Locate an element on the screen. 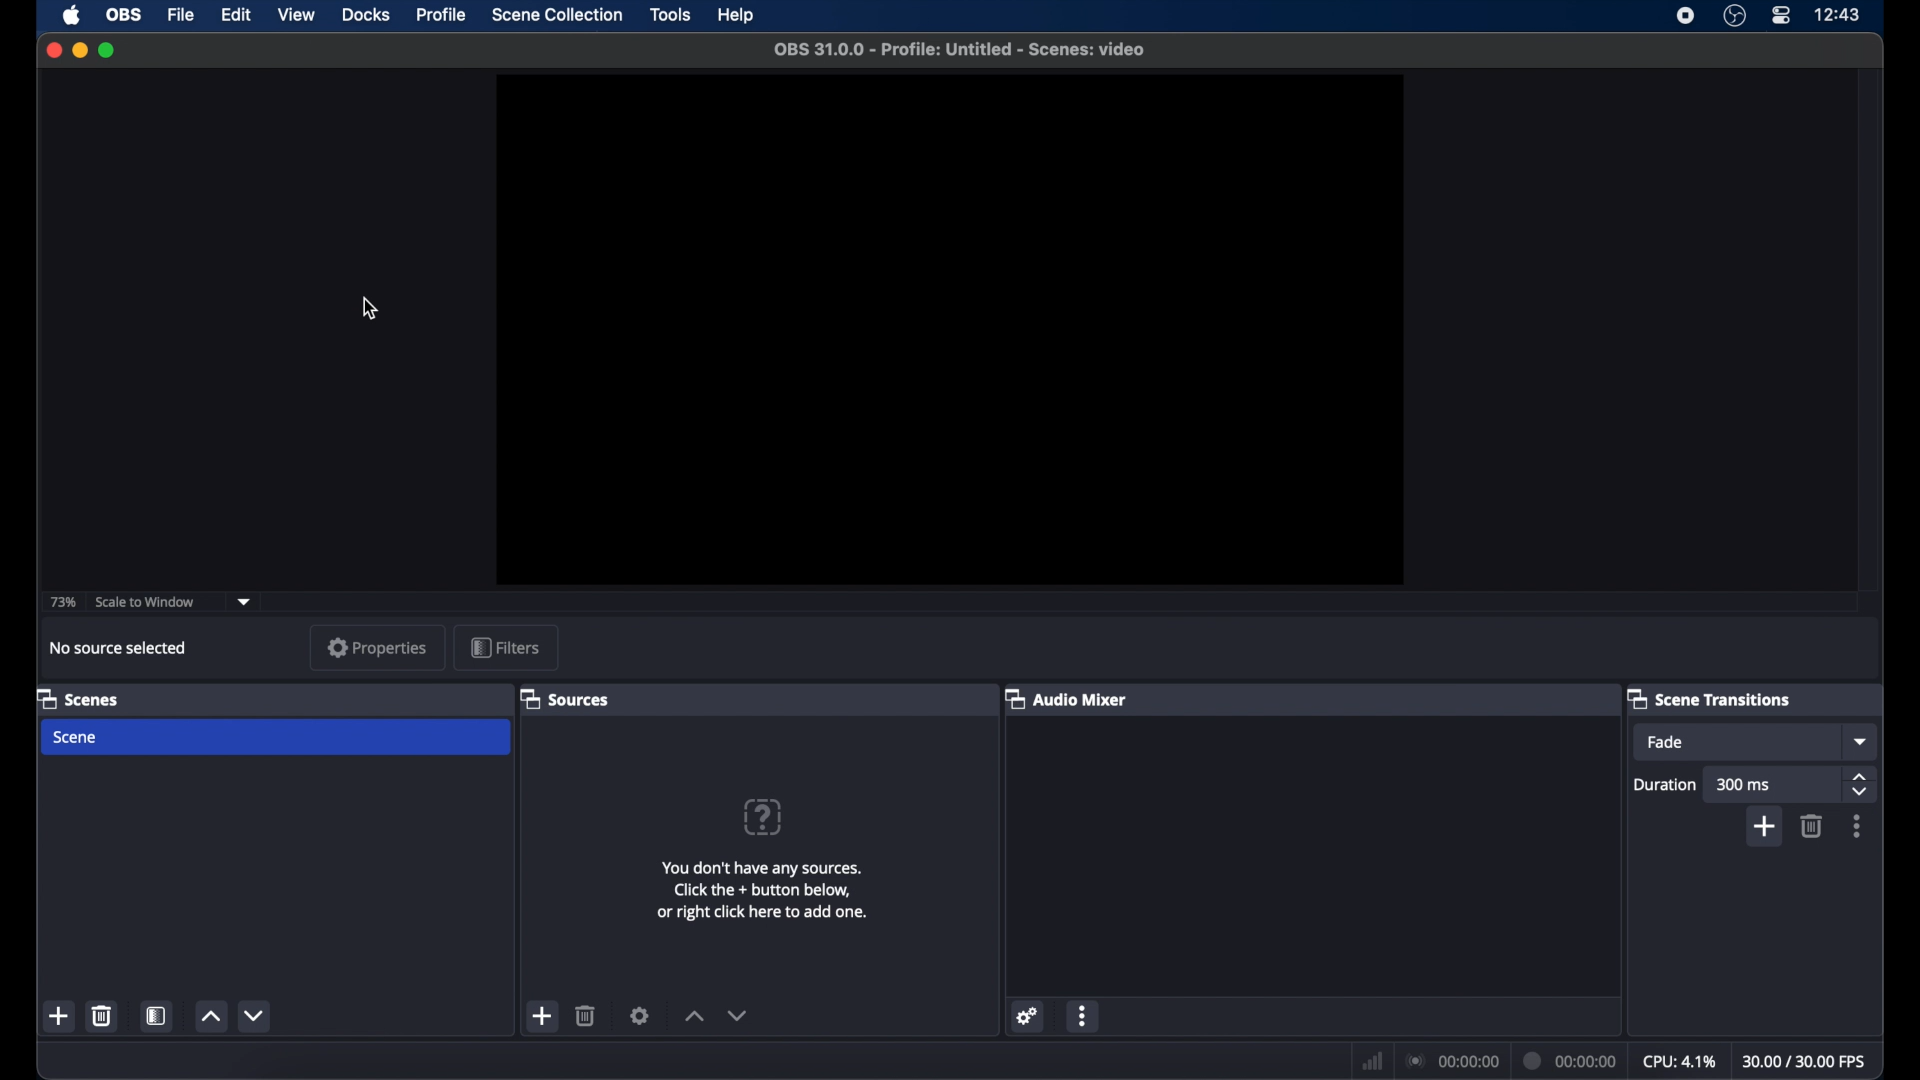 The image size is (1920, 1080). duration 300ms is located at coordinates (1724, 785).